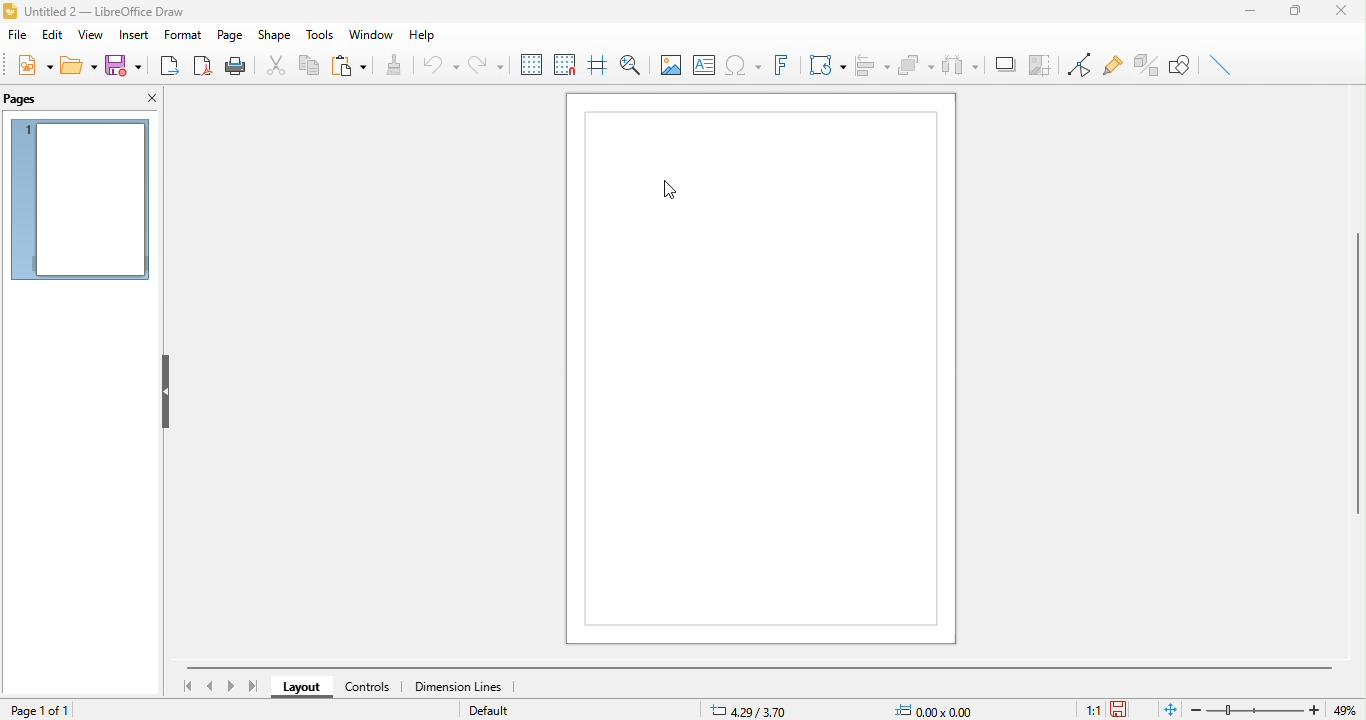 The height and width of the screenshot is (720, 1366). I want to click on new, so click(31, 68).